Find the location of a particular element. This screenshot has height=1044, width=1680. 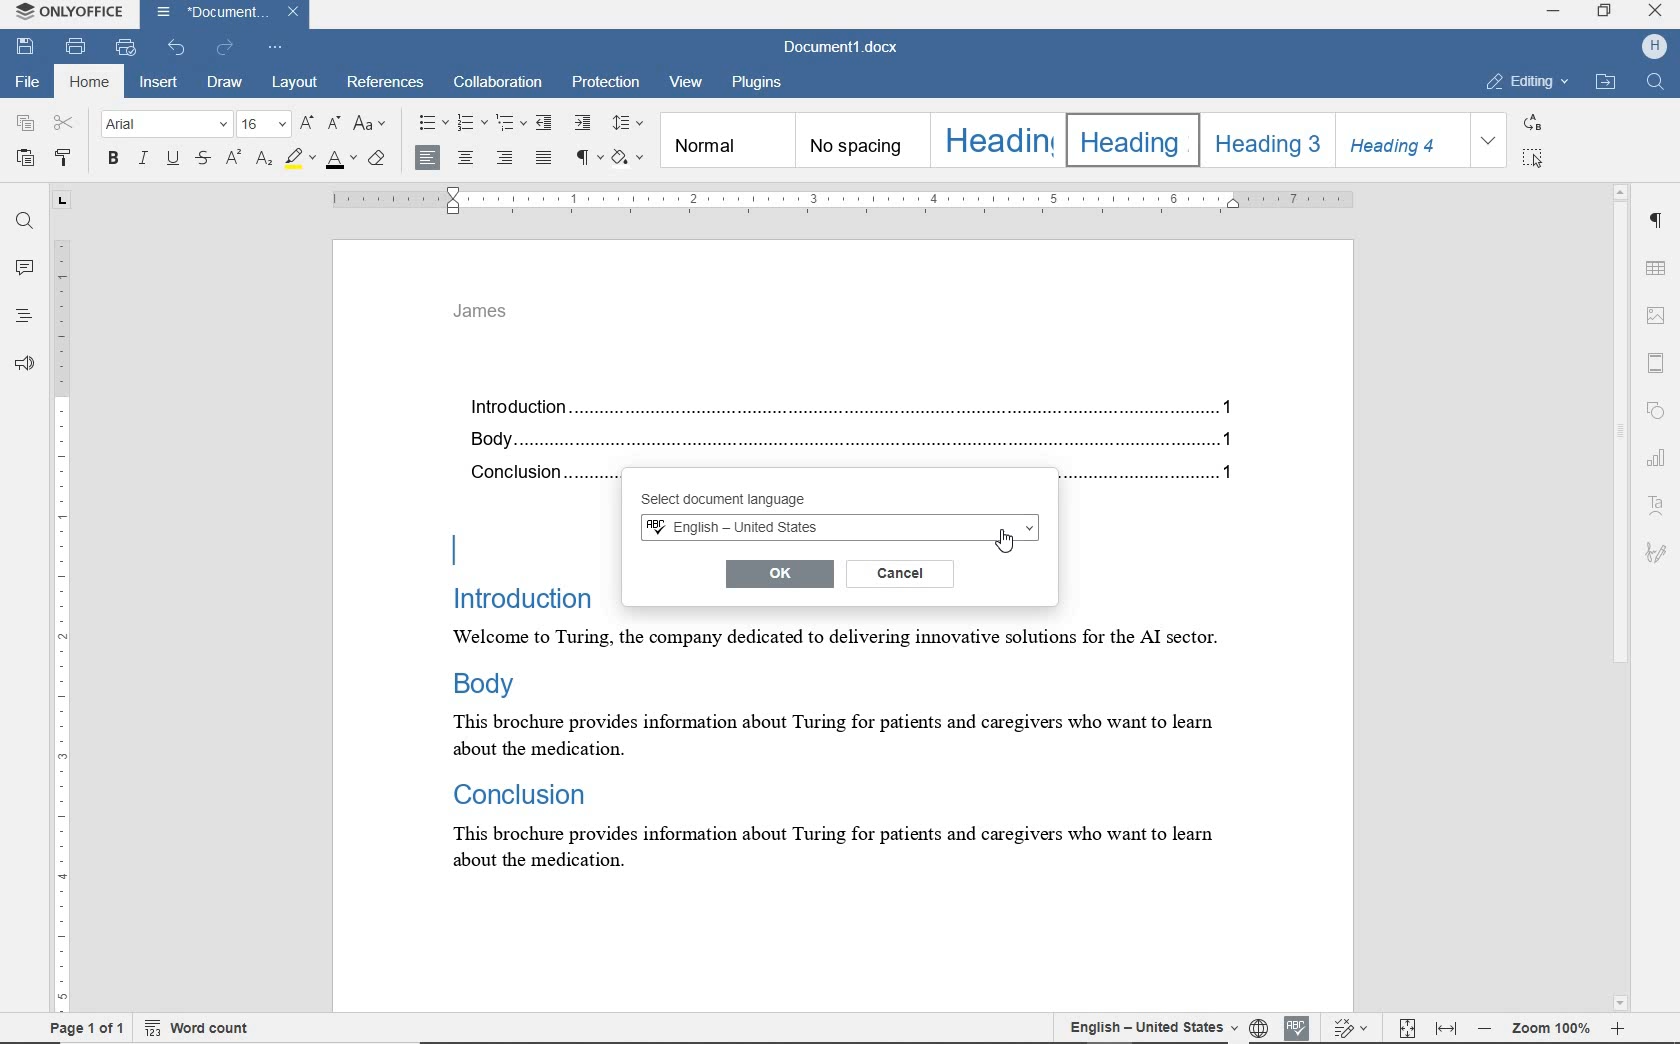

multilevel list is located at coordinates (509, 122).